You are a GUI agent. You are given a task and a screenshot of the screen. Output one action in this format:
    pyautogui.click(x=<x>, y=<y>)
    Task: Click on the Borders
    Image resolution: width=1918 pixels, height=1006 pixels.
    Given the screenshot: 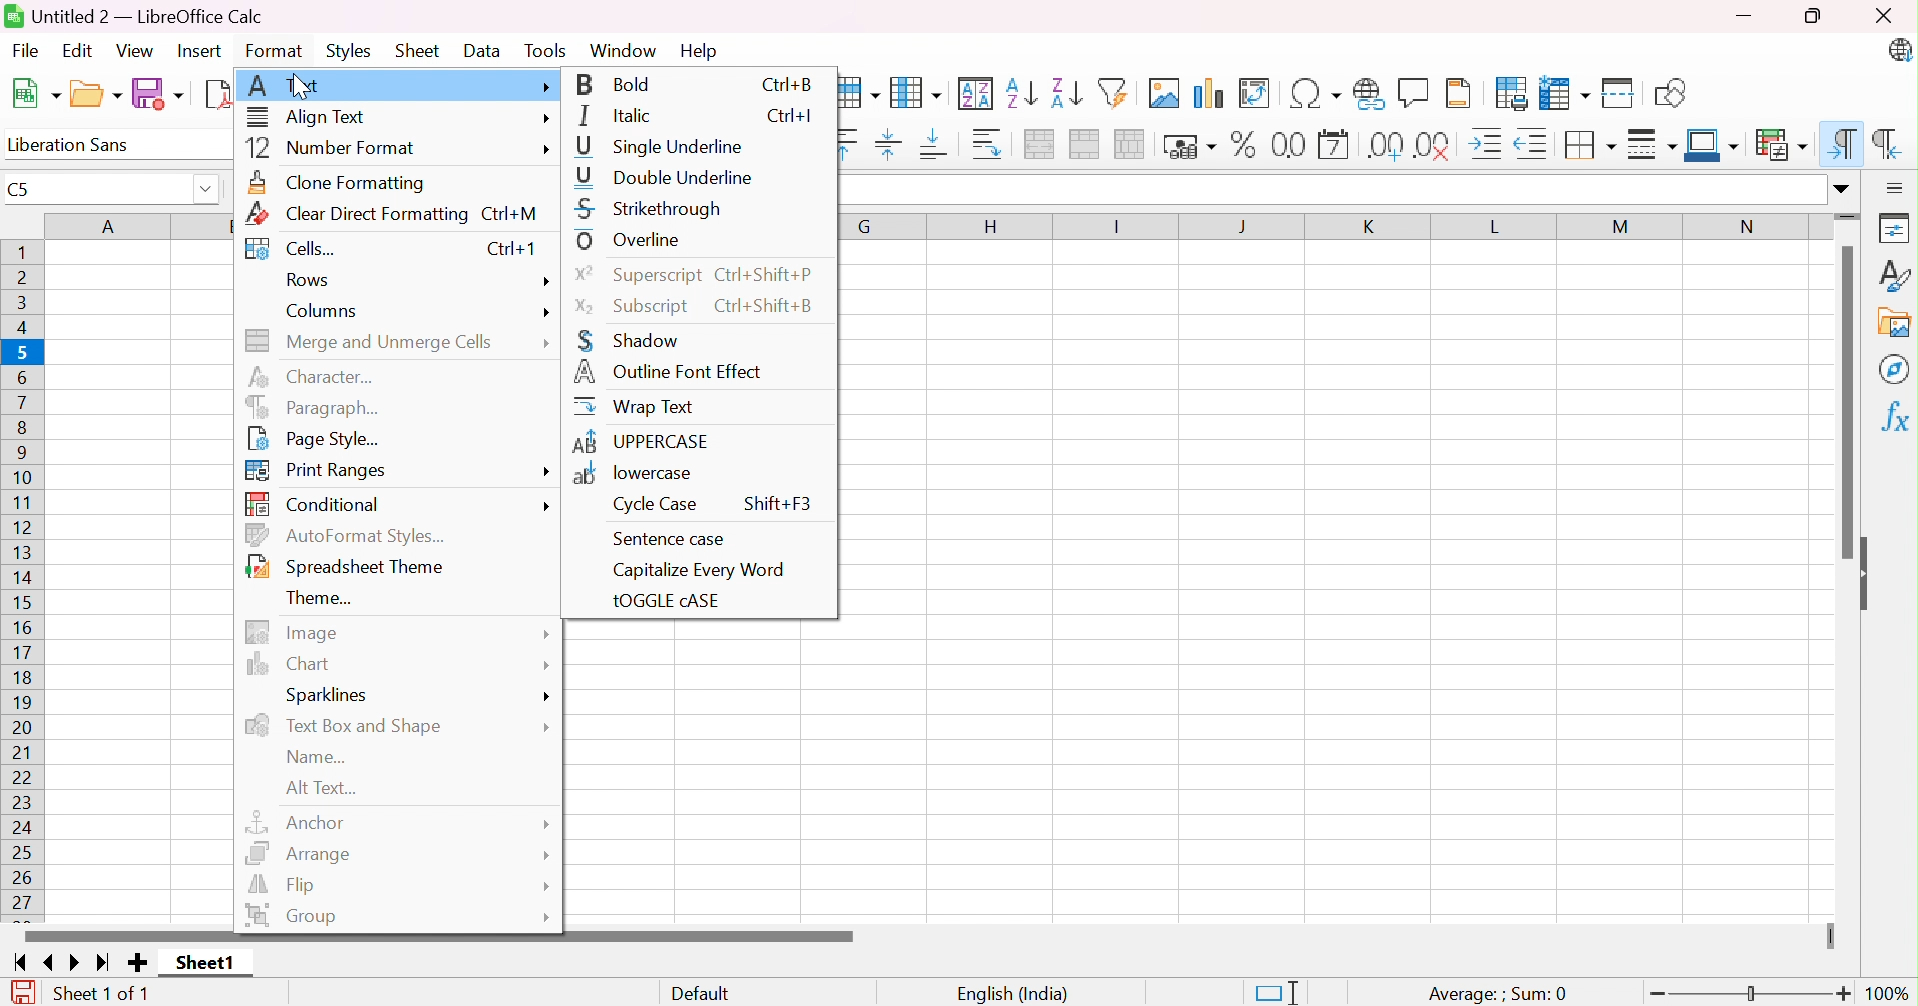 What is the action you would take?
    pyautogui.click(x=1591, y=147)
    